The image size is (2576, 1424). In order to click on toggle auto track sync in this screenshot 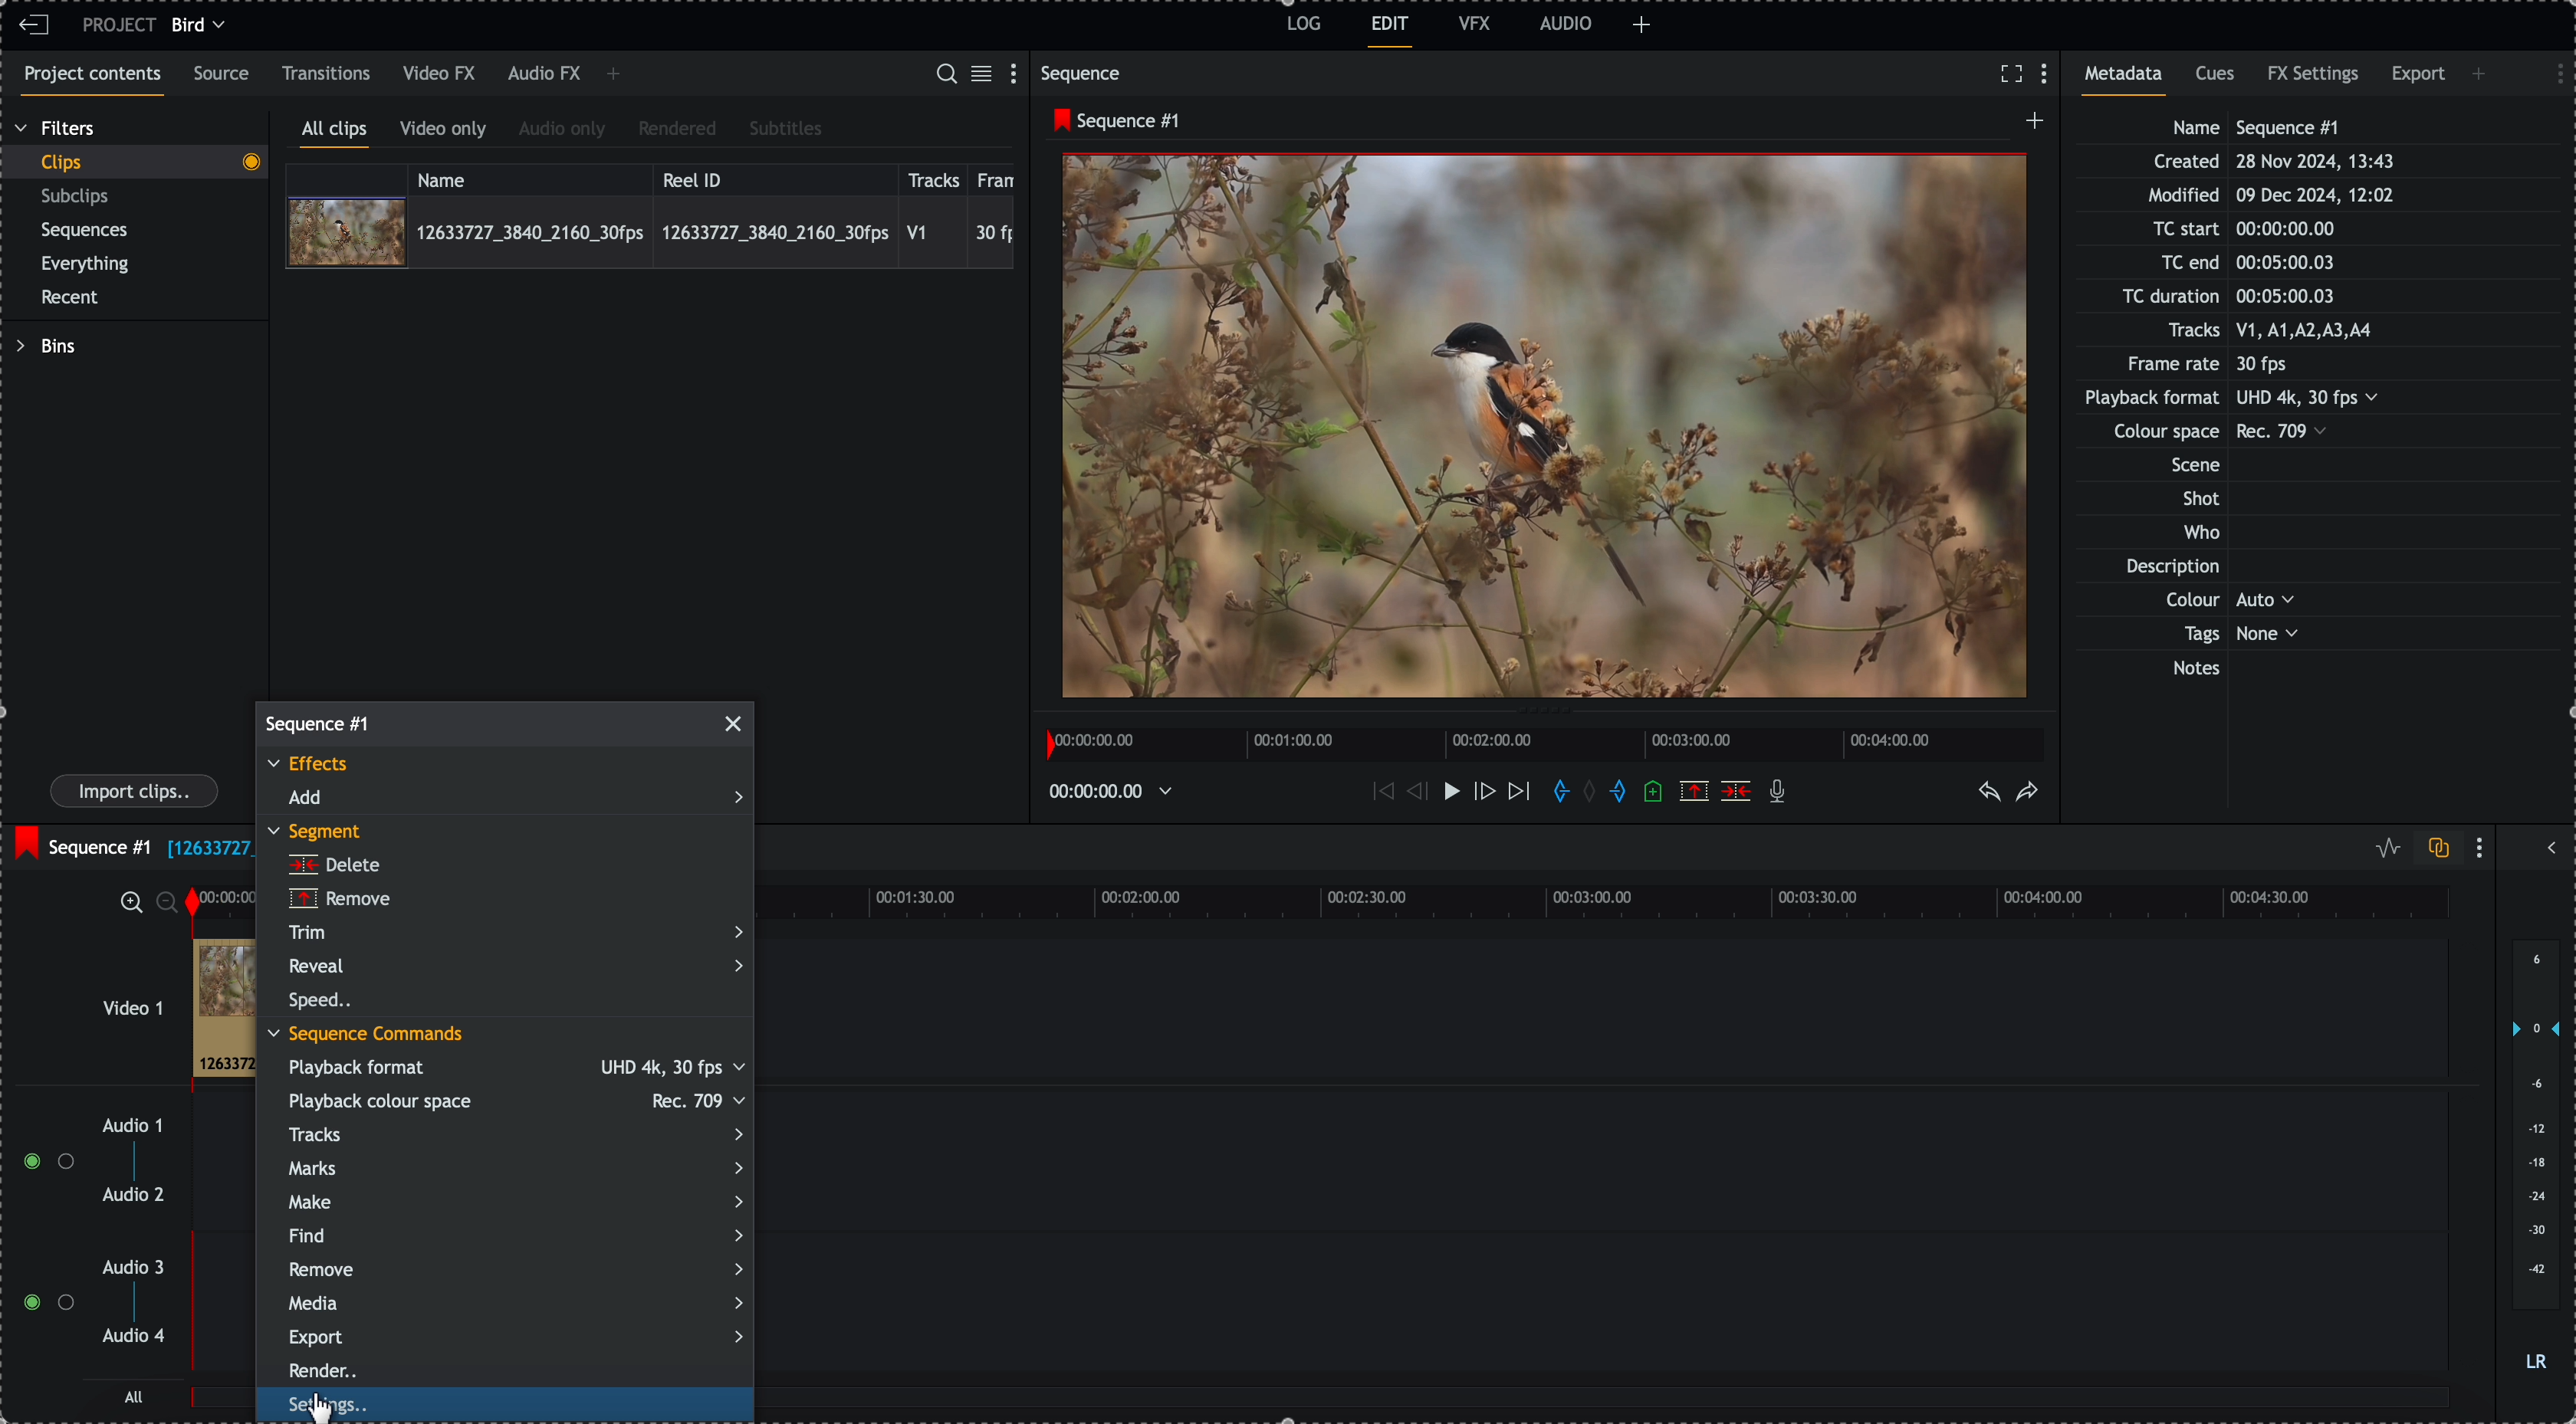, I will do `click(2434, 849)`.